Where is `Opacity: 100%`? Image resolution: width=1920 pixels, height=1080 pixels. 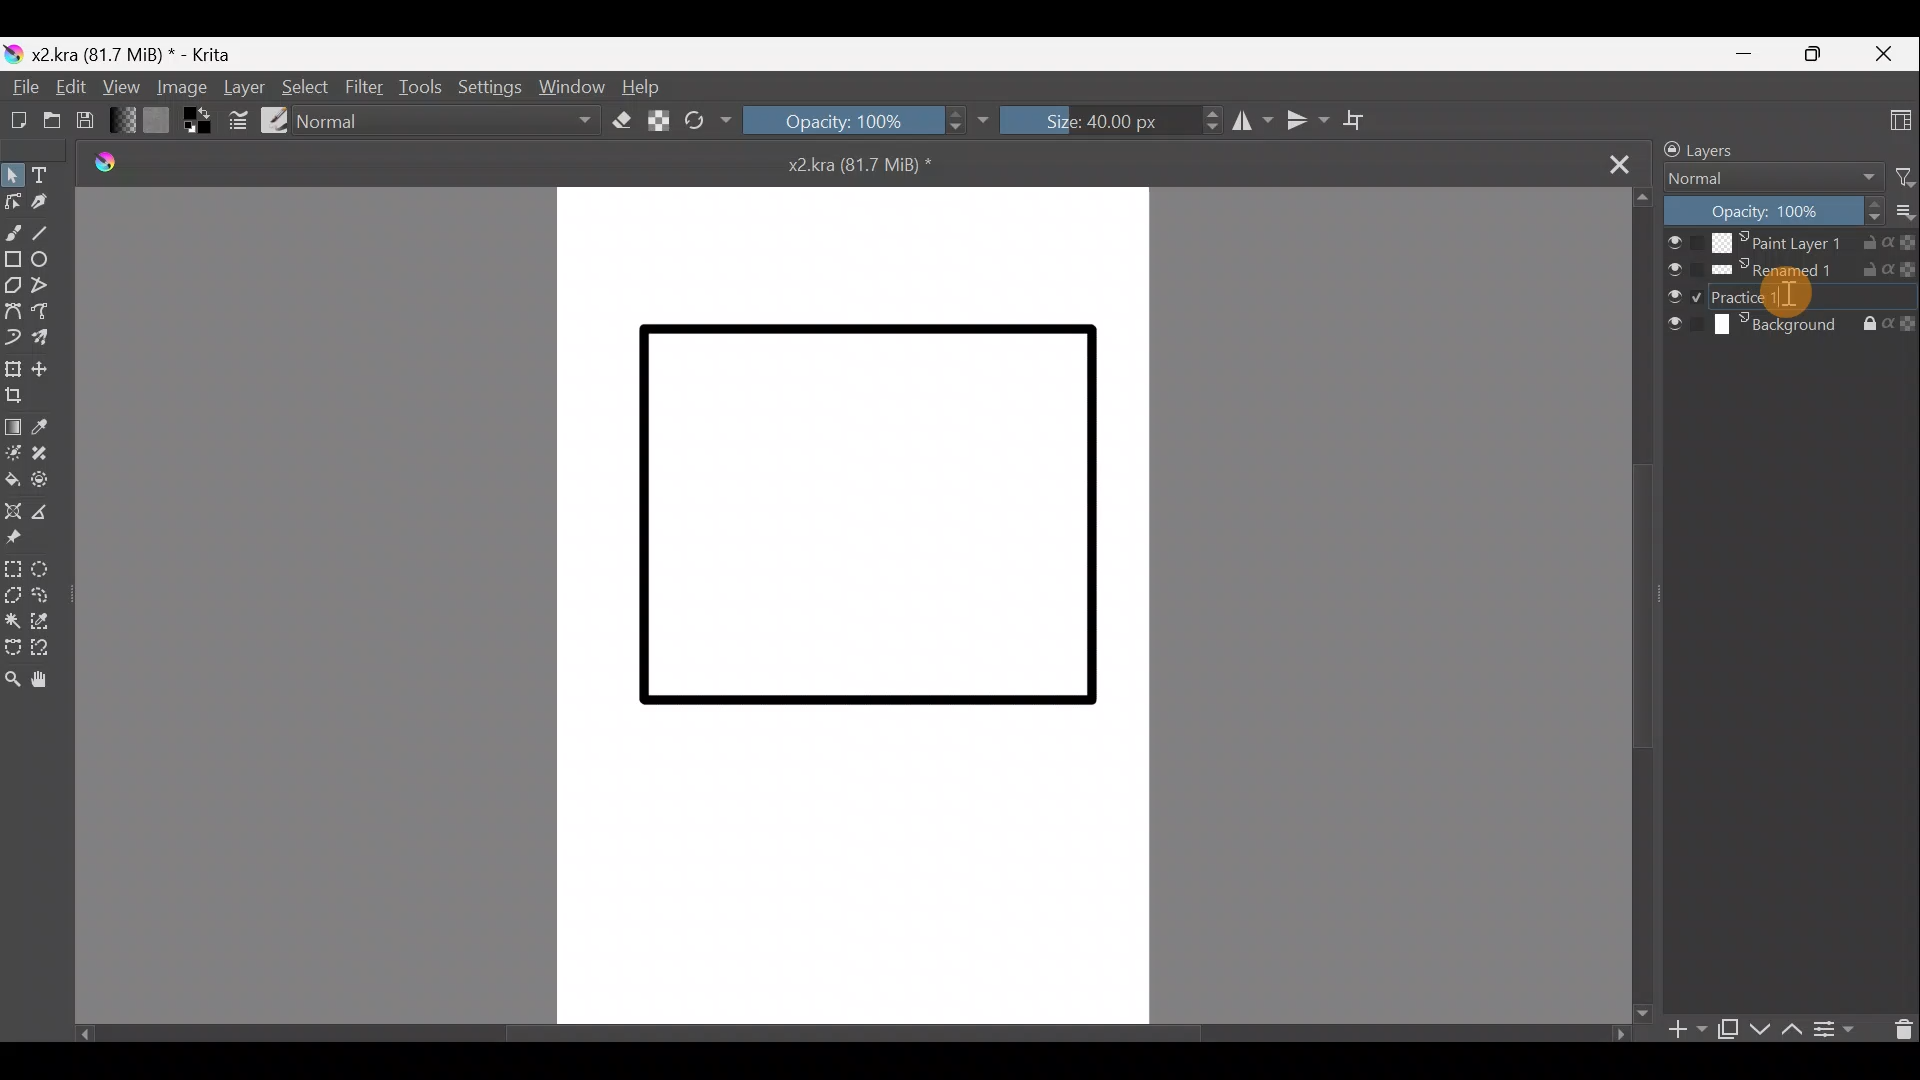
Opacity: 100% is located at coordinates (1773, 210).